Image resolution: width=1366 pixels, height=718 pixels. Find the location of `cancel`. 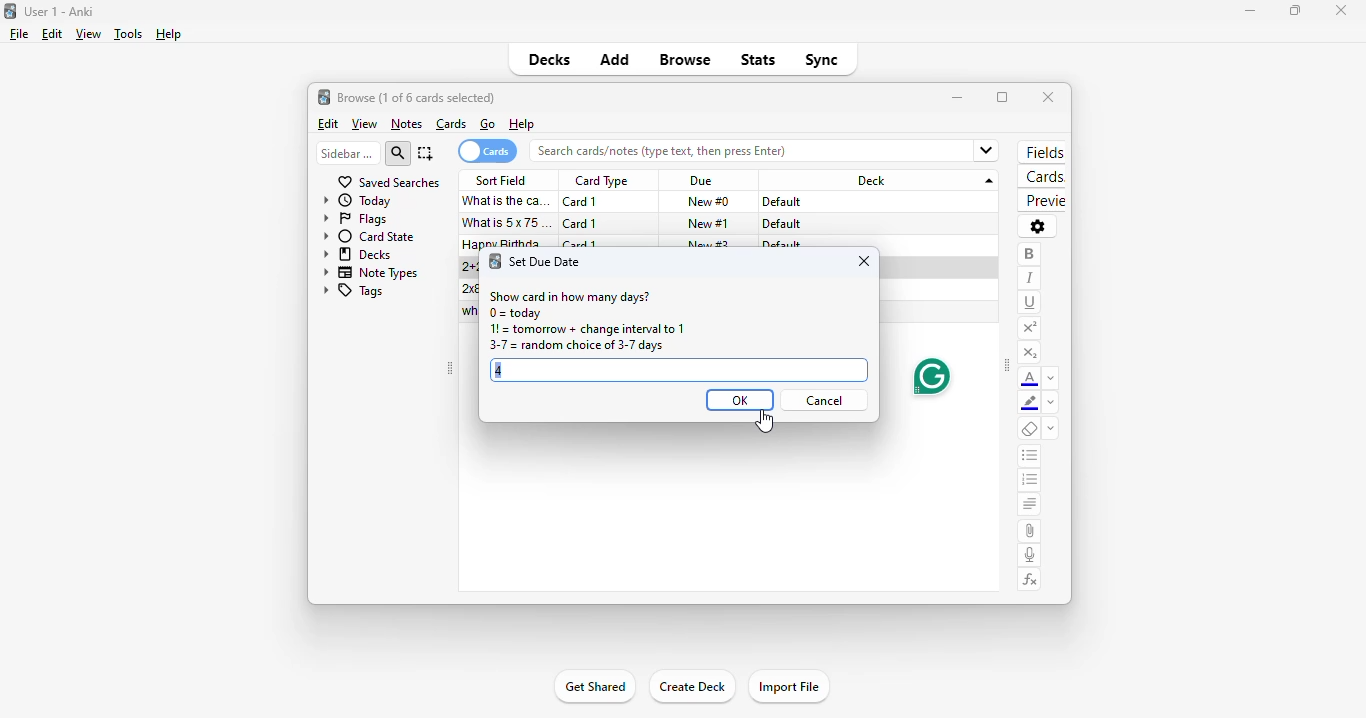

cancel is located at coordinates (823, 400).